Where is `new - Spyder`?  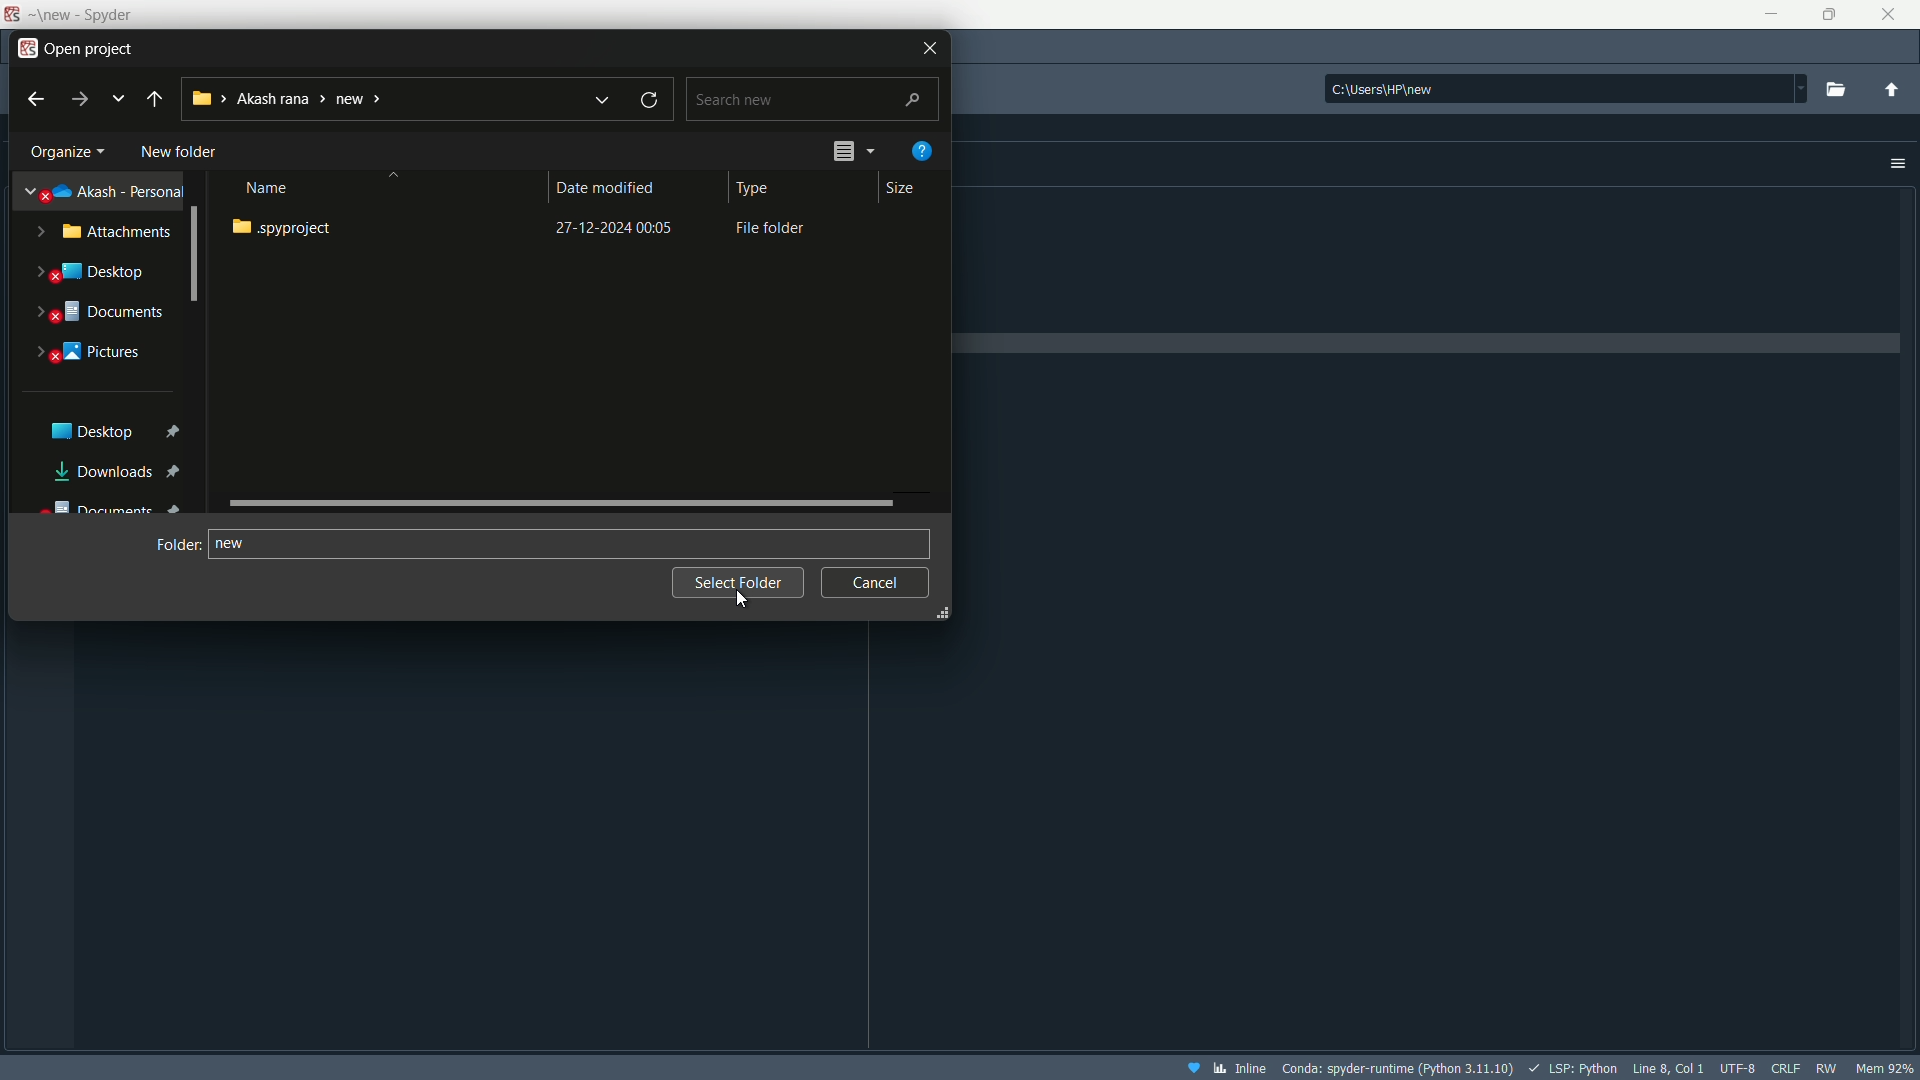 new - Spyder is located at coordinates (78, 16).